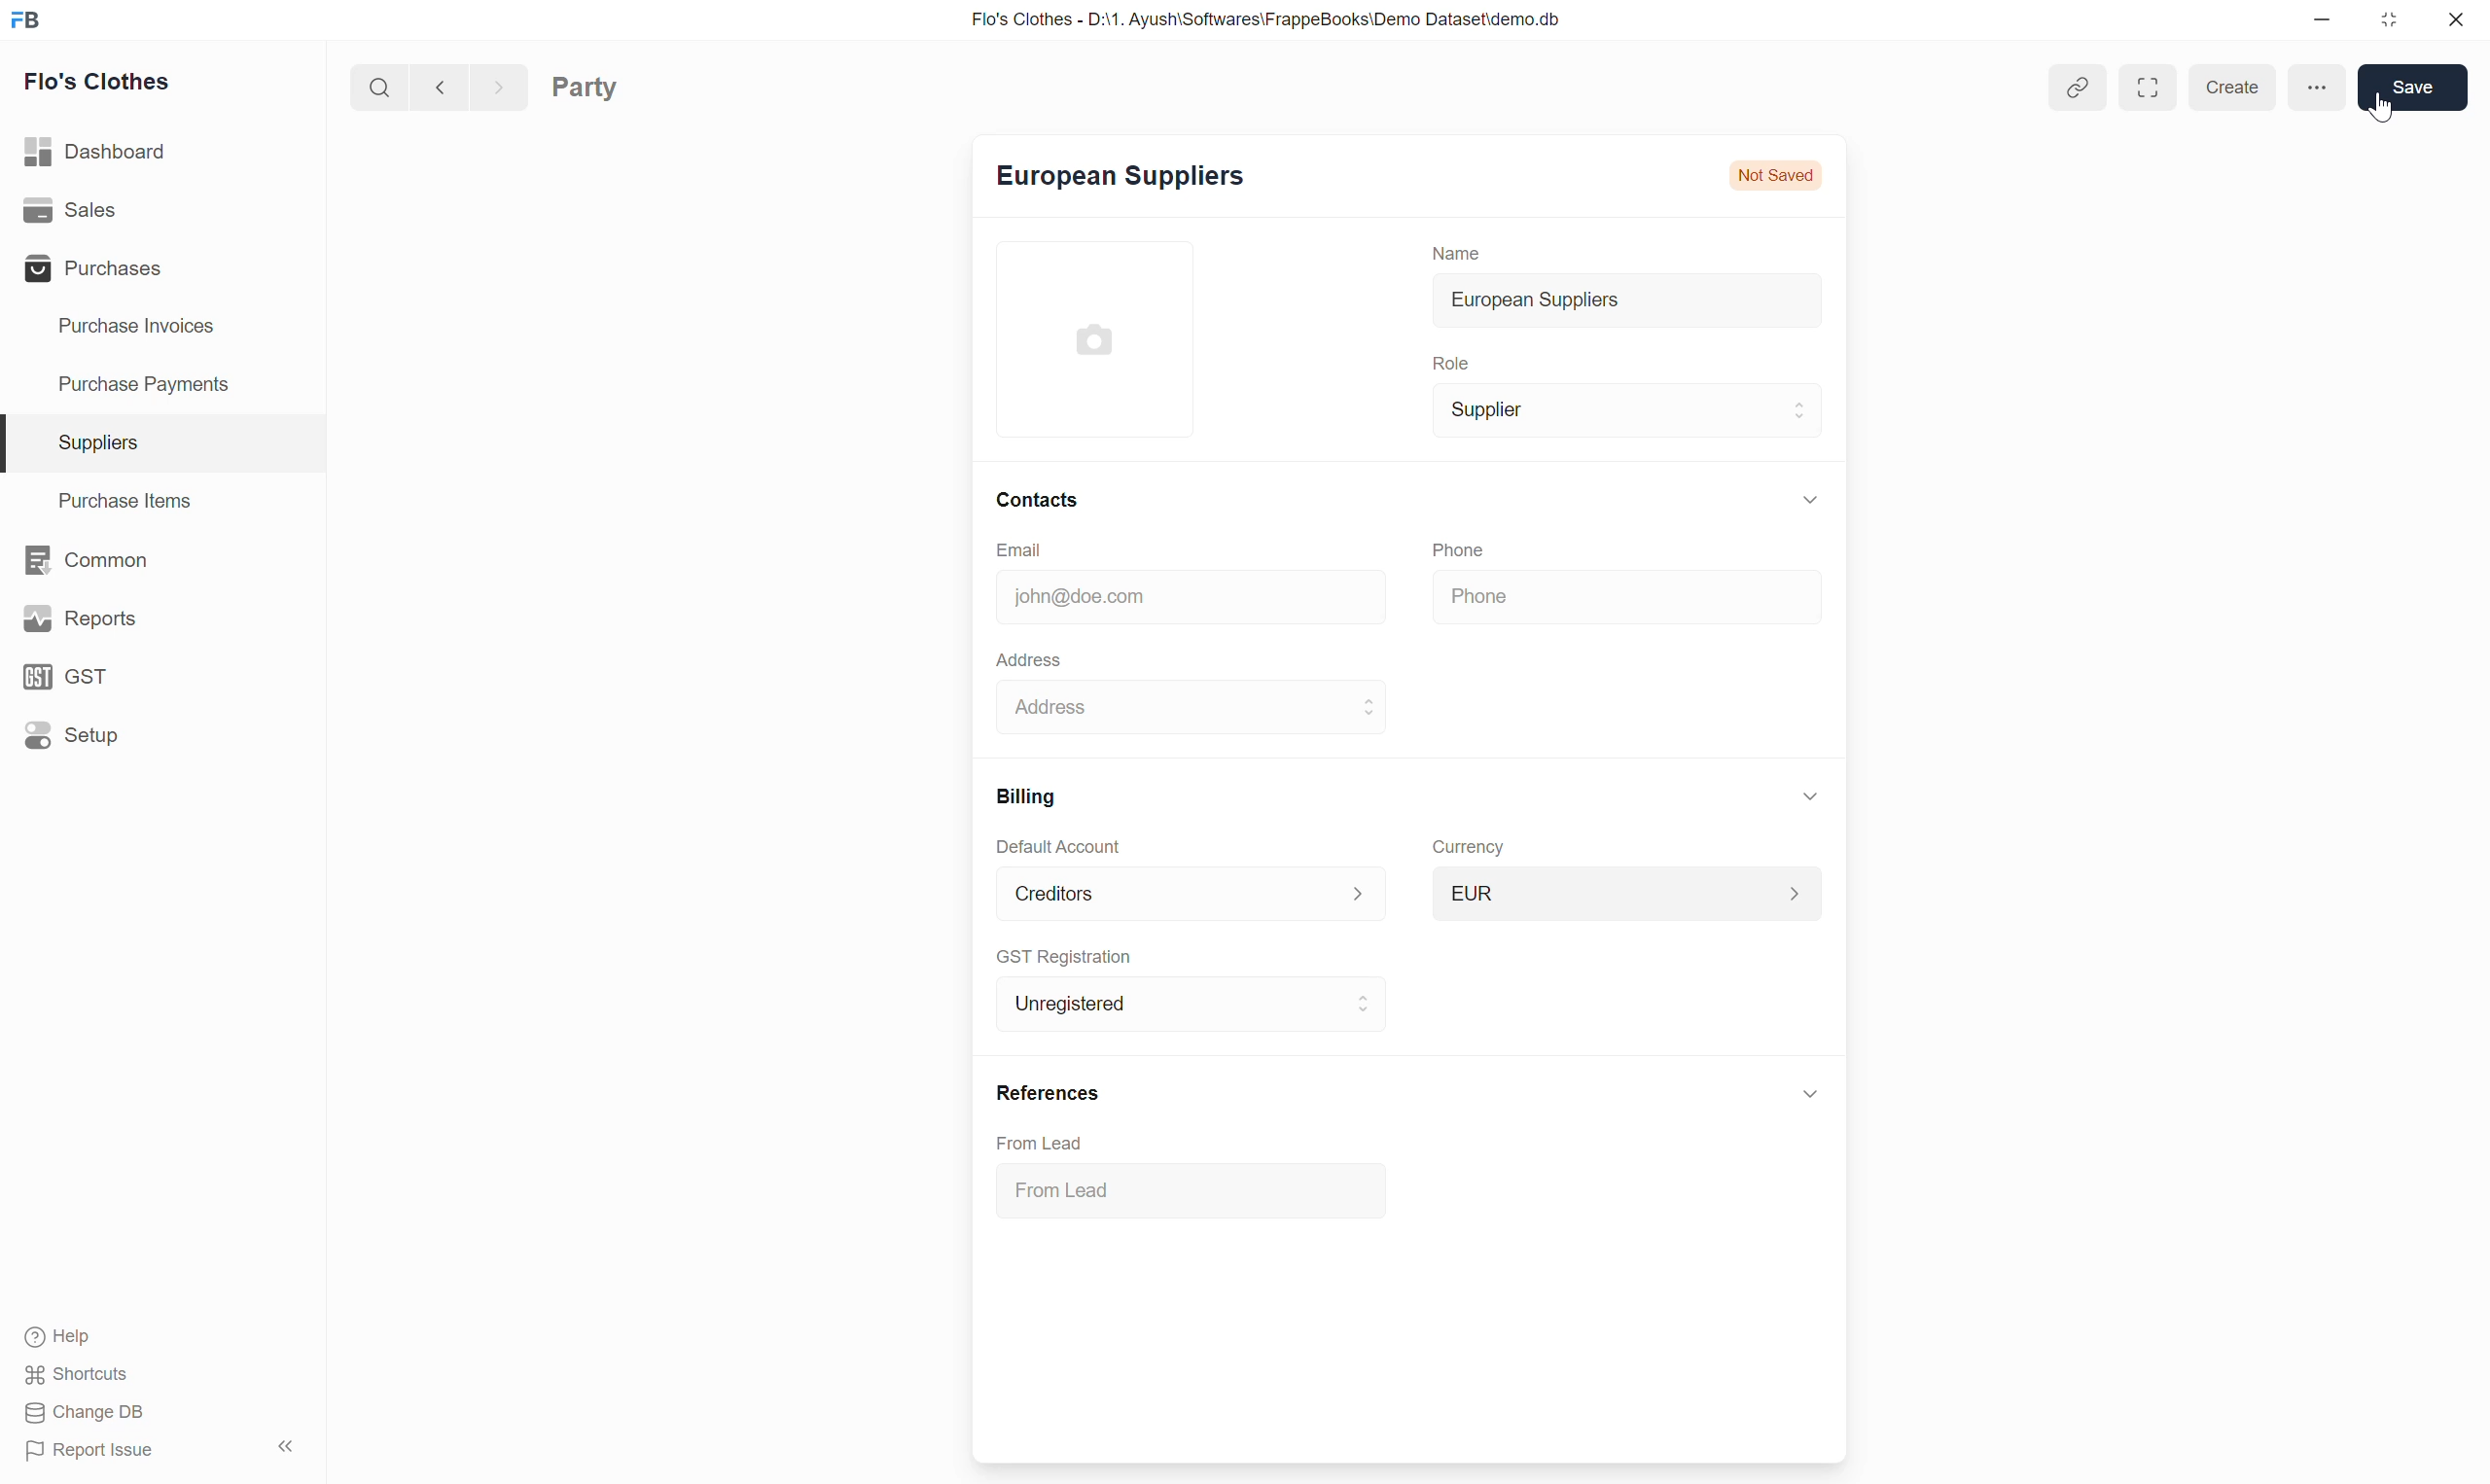 This screenshot has width=2490, height=1484. I want to click on close, so click(2456, 23).